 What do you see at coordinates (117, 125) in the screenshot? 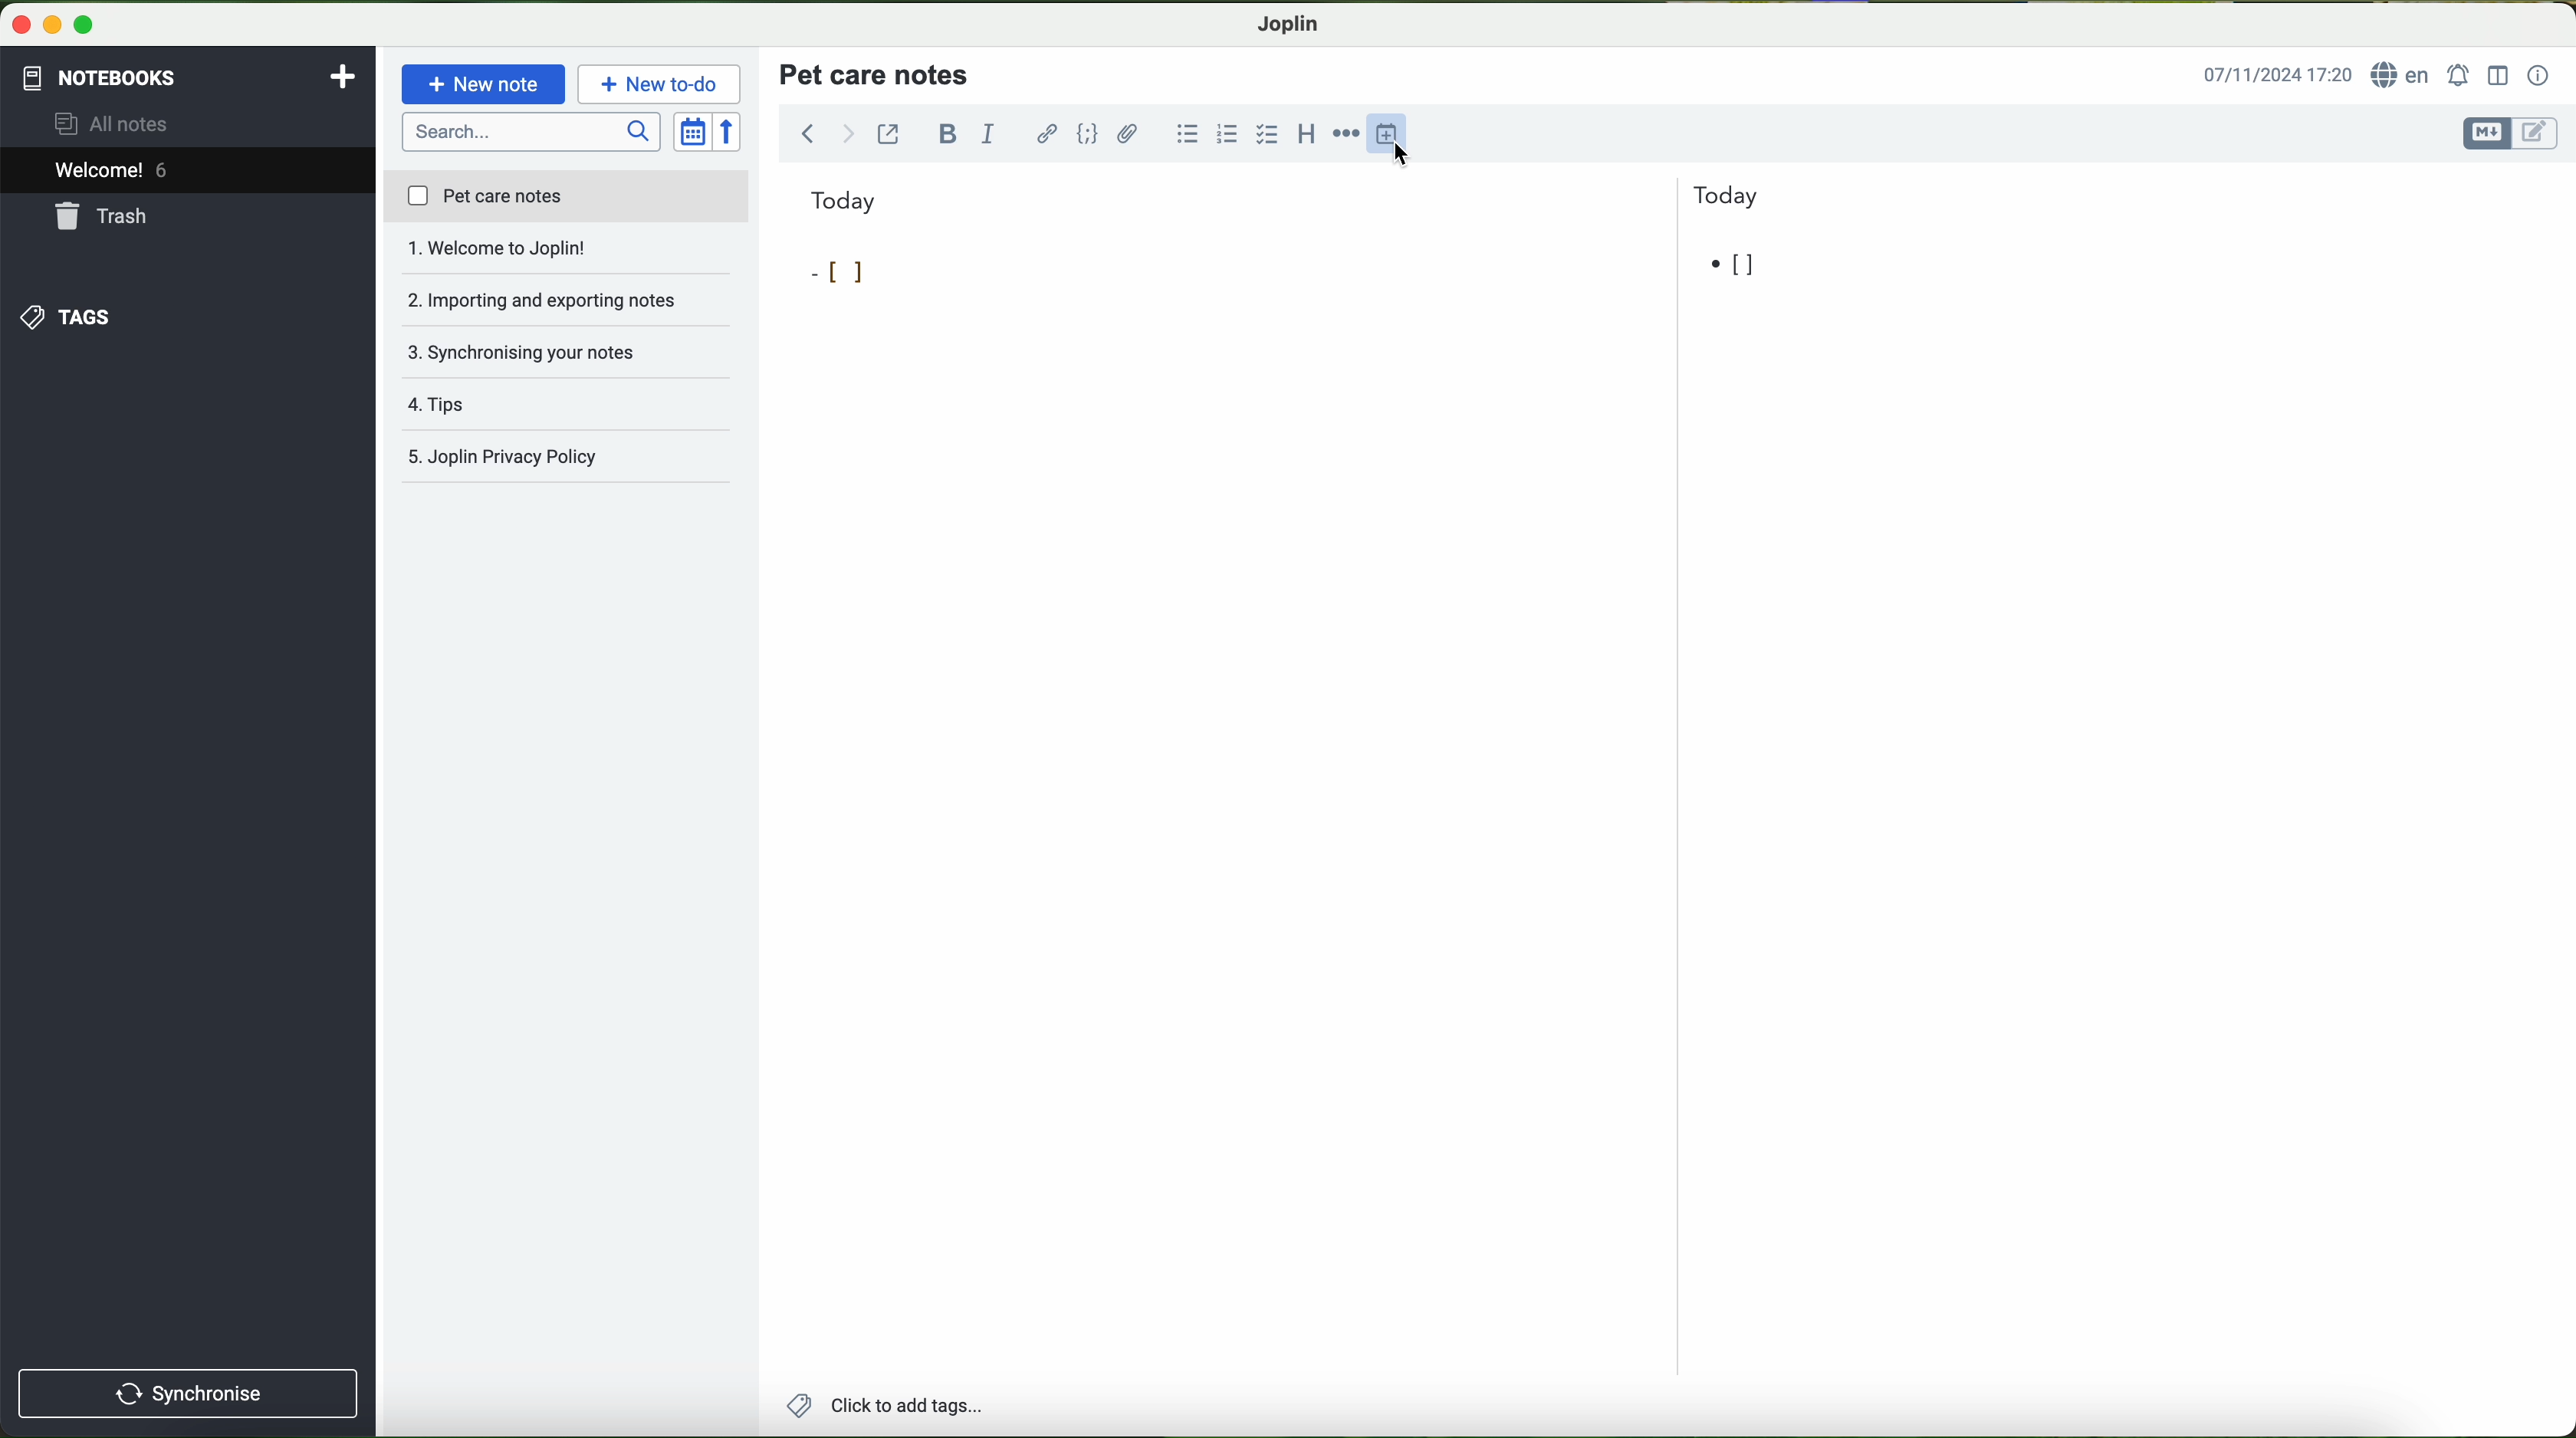
I see `all notes` at bounding box center [117, 125].